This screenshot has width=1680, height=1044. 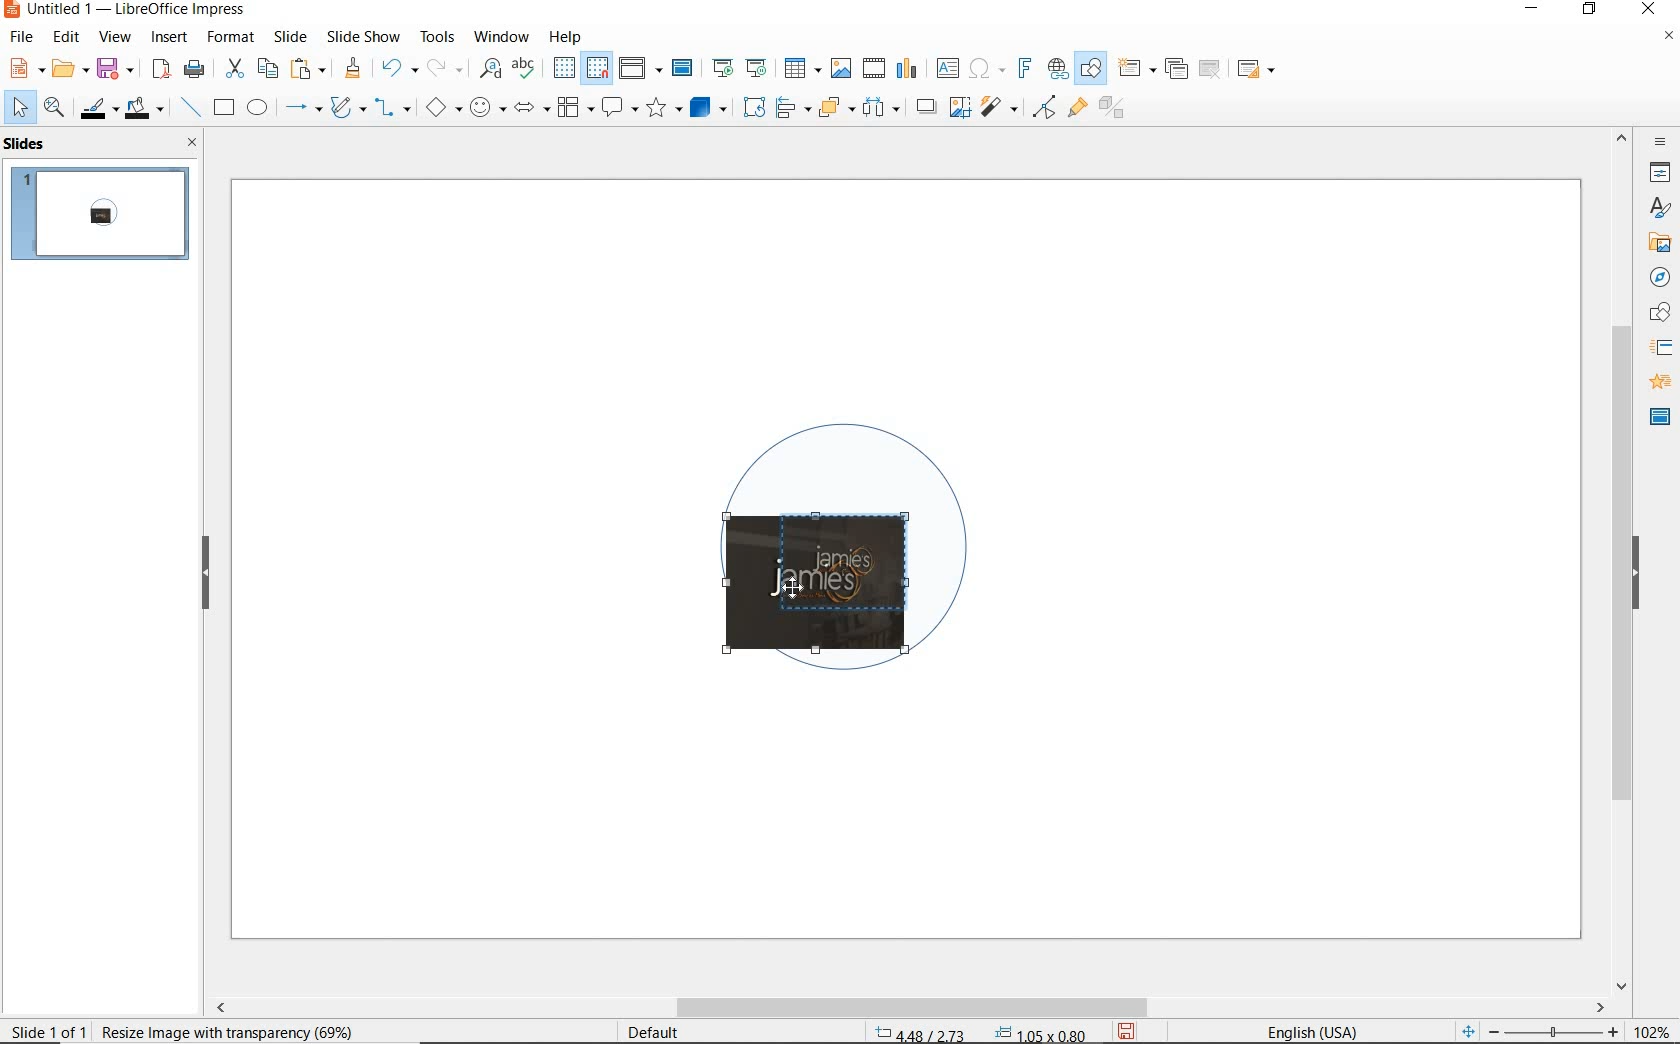 What do you see at coordinates (103, 216) in the screenshot?
I see `slide 1` at bounding box center [103, 216].